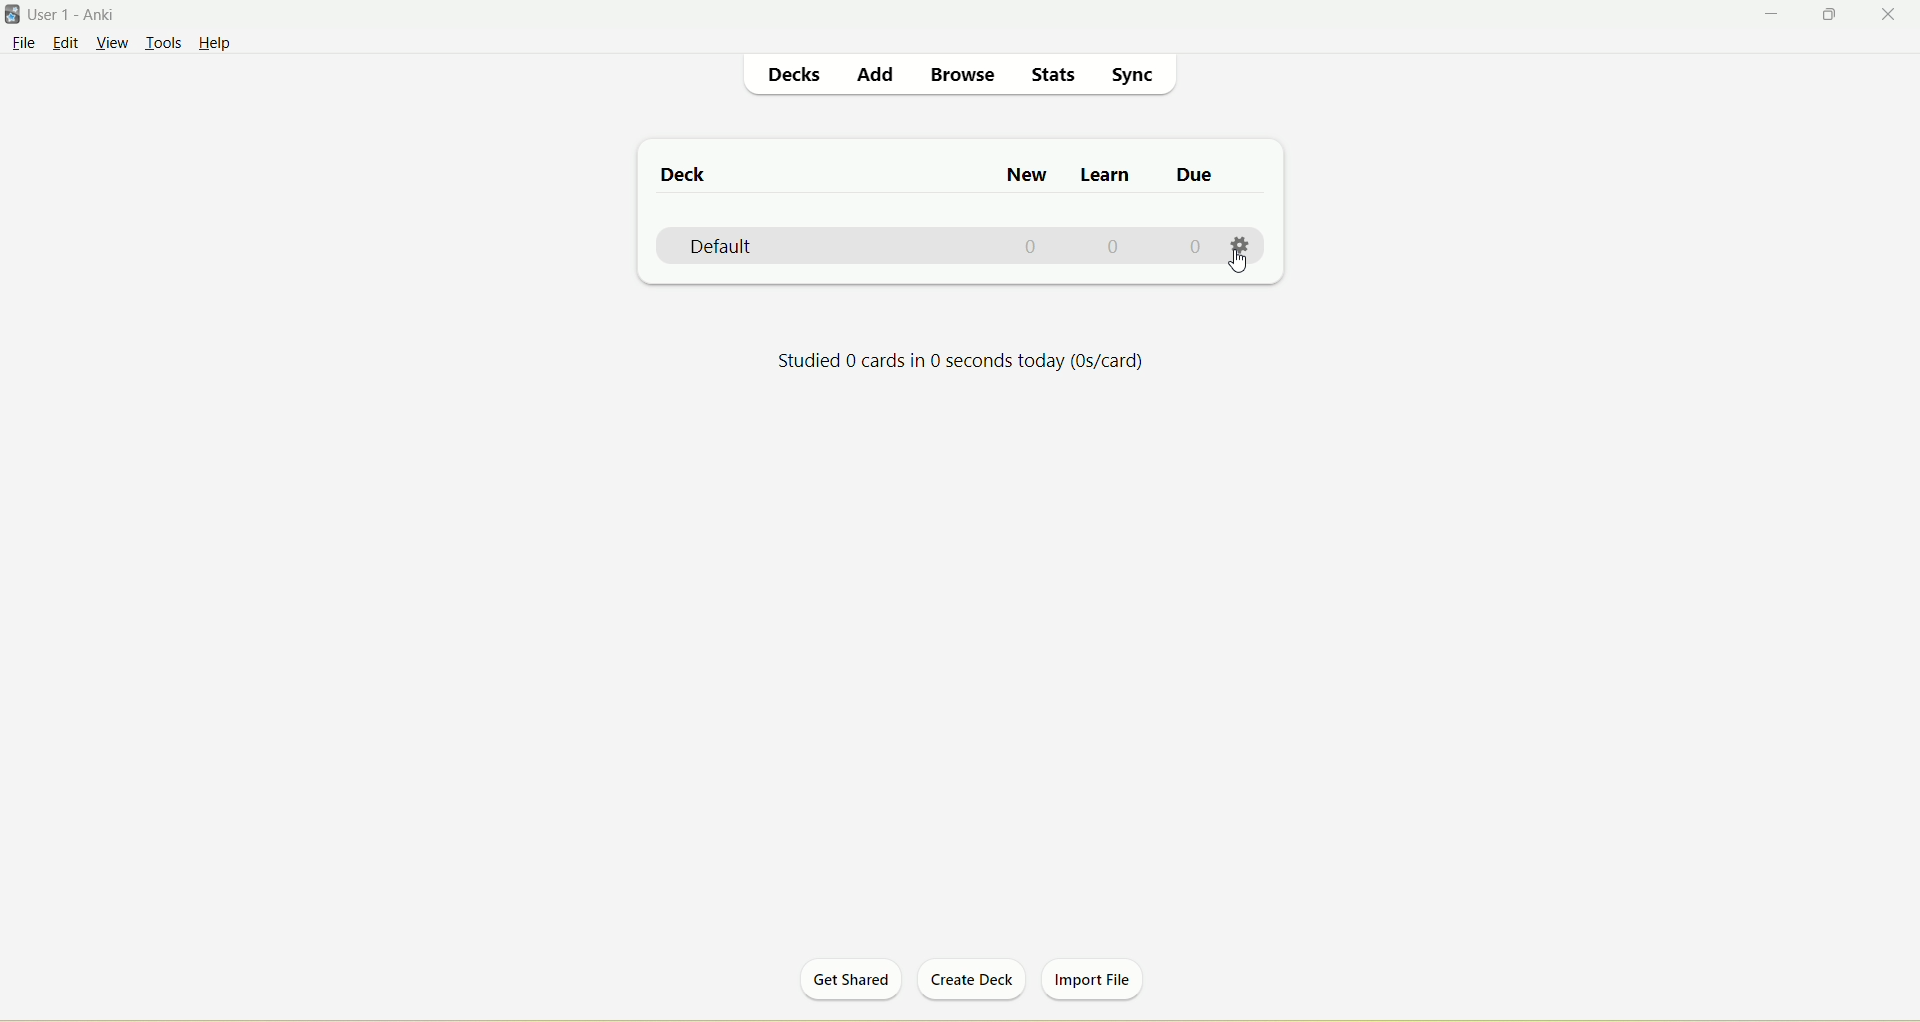  What do you see at coordinates (1055, 74) in the screenshot?
I see `stats` at bounding box center [1055, 74].